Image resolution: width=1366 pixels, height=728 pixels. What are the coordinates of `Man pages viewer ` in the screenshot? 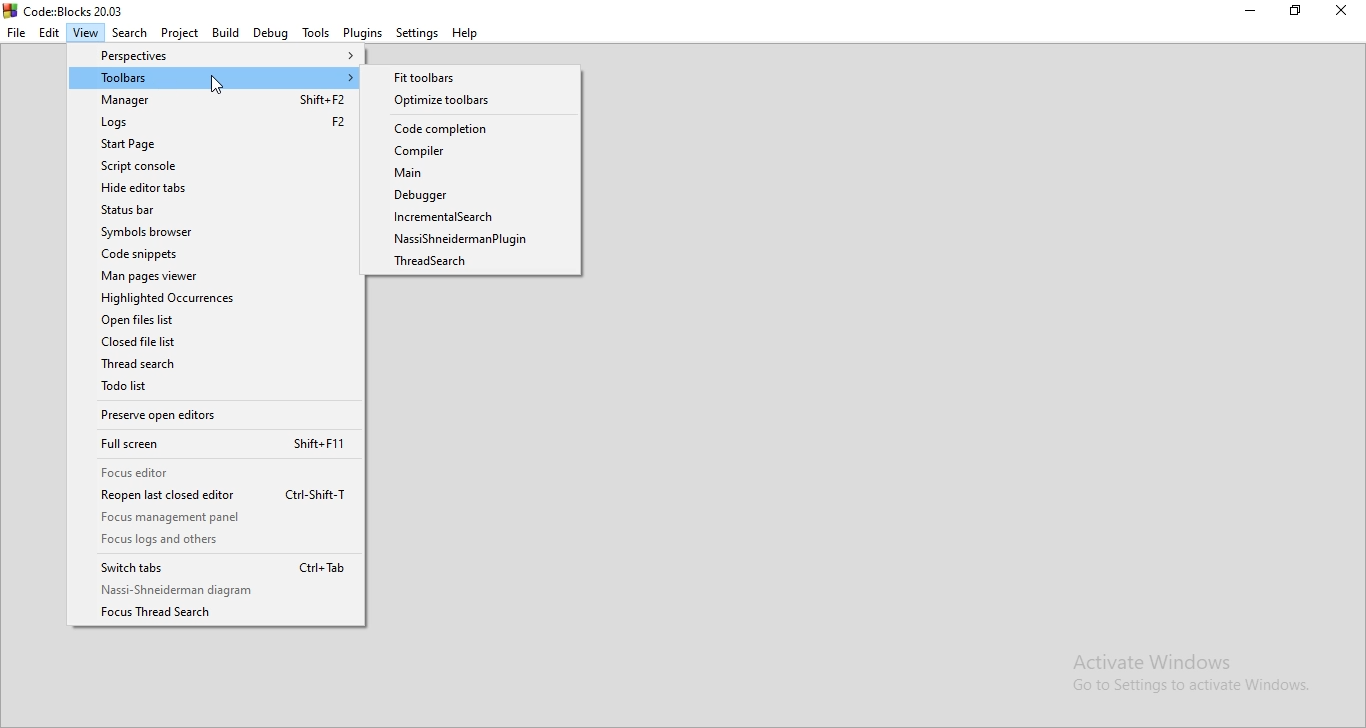 It's located at (216, 277).